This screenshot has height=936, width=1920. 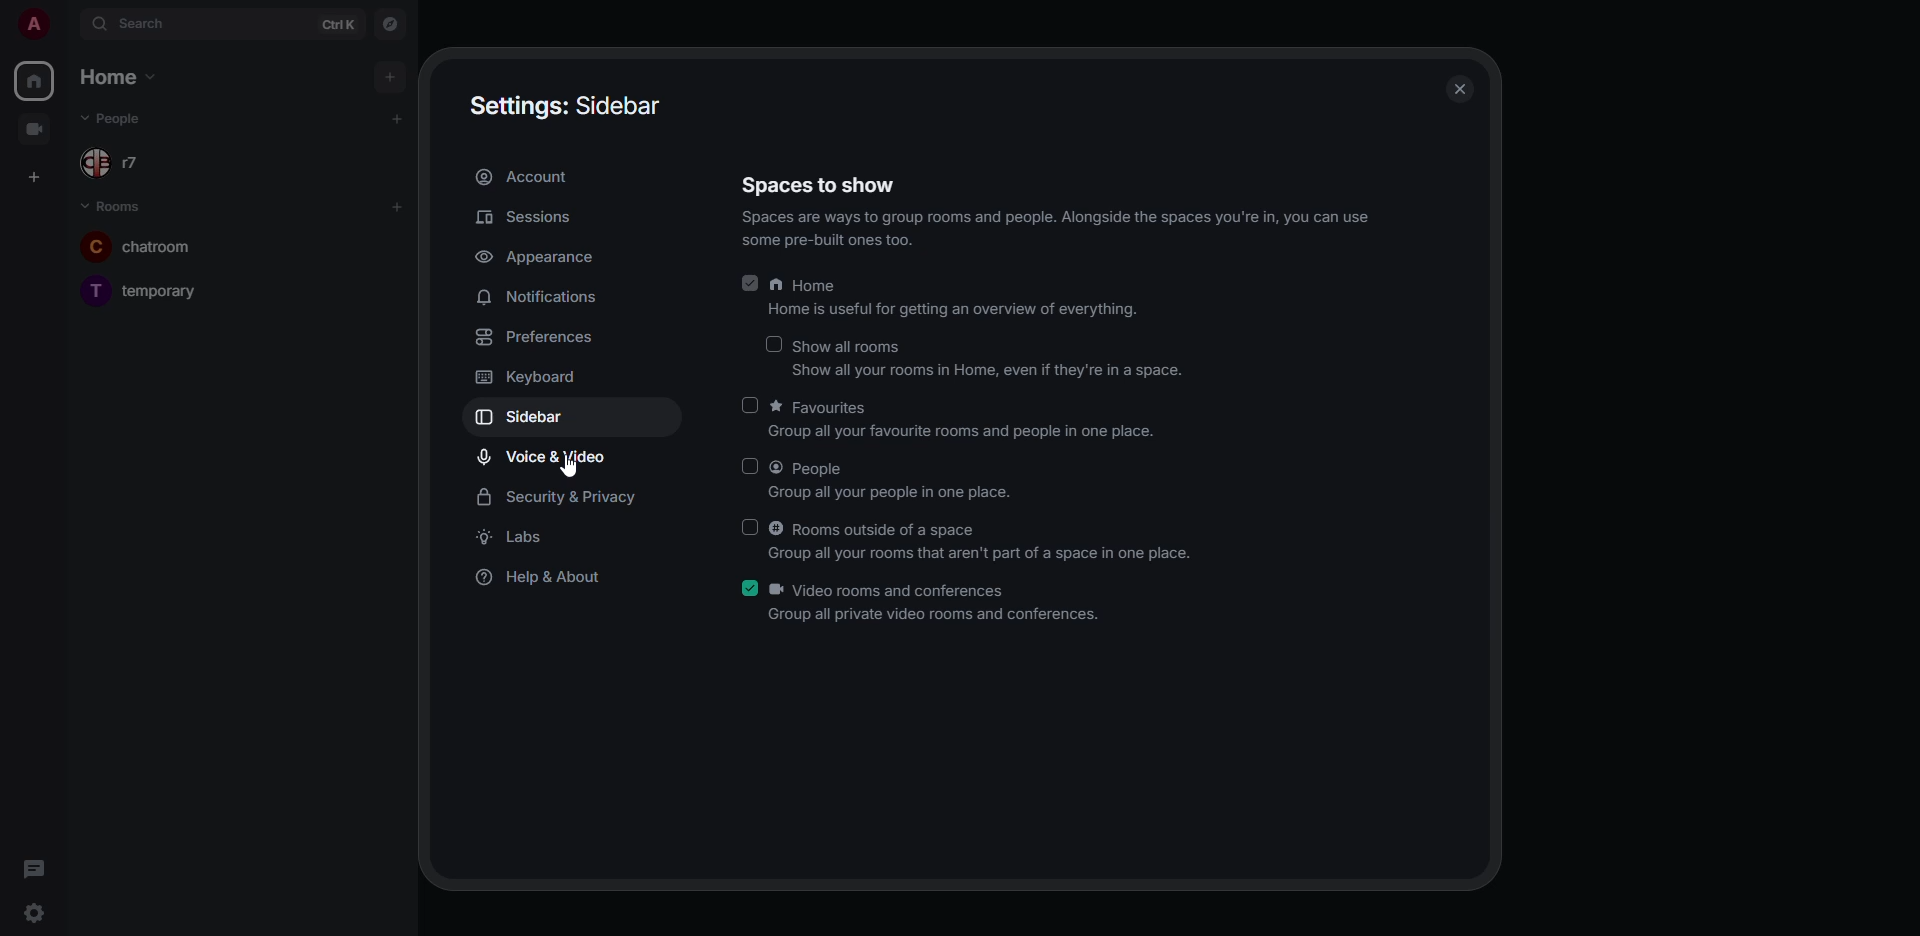 I want to click on rooms outside of a space, so click(x=979, y=542).